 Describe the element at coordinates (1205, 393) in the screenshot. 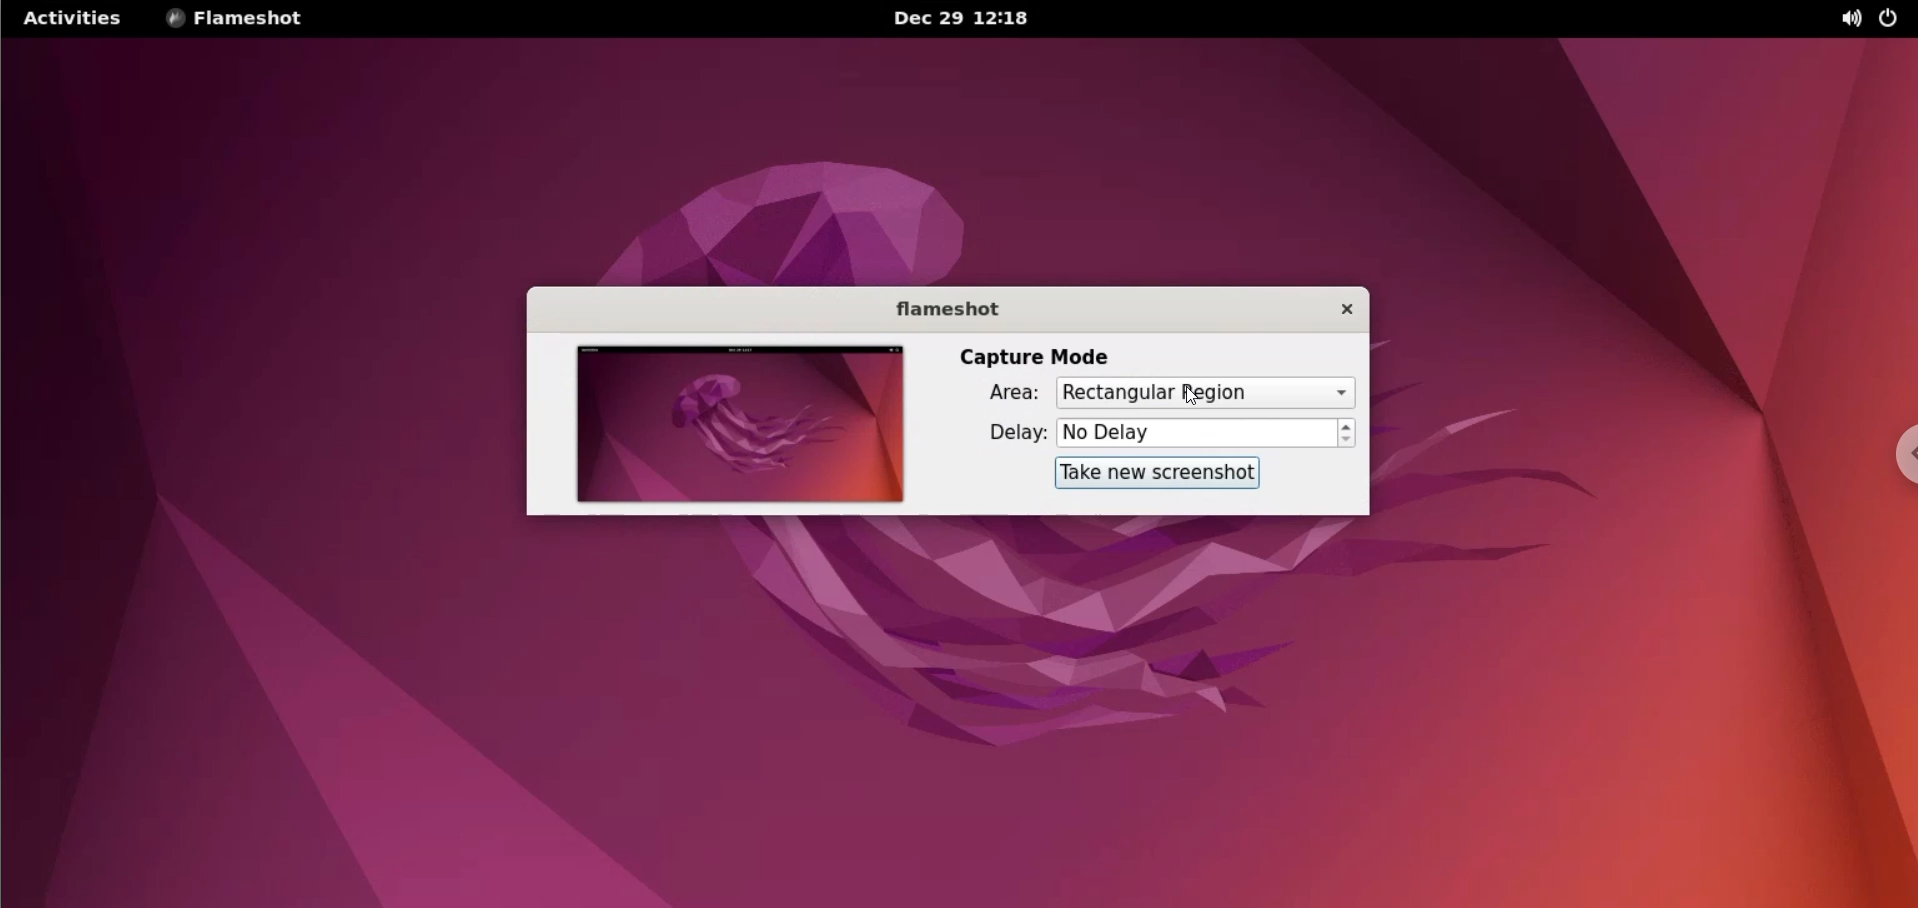

I see `capture area options` at that location.